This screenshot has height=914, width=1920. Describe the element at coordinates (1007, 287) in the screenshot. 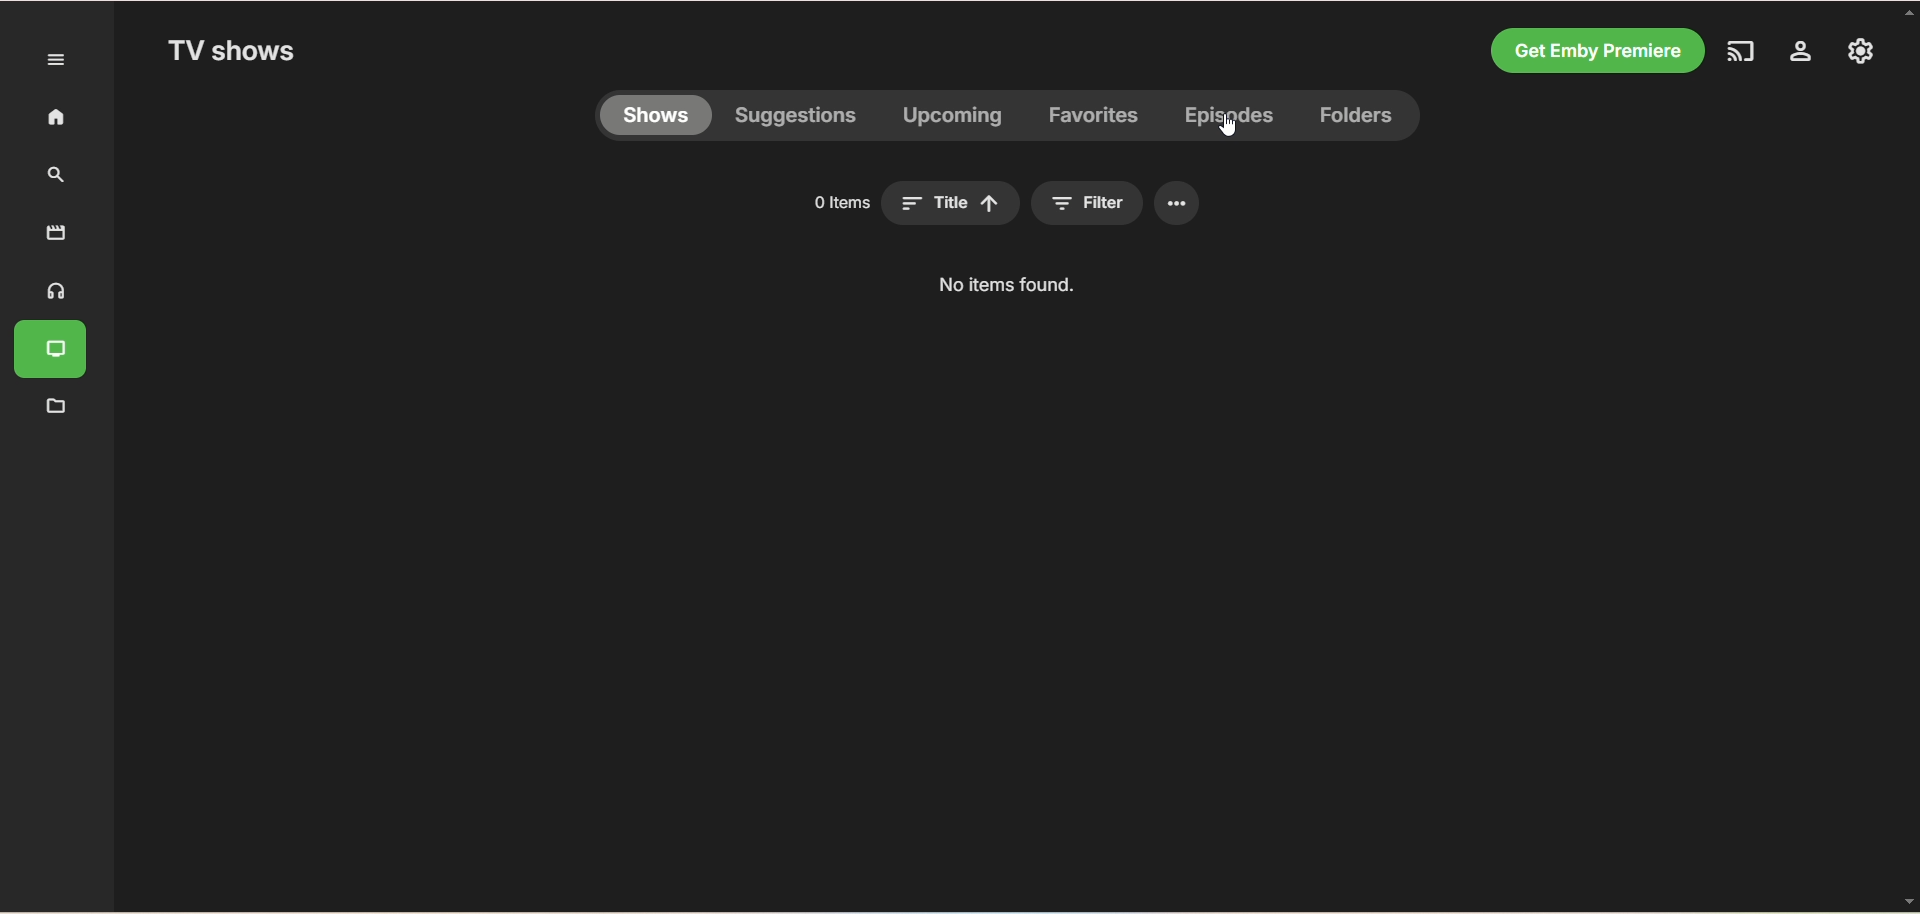

I see `text` at that location.